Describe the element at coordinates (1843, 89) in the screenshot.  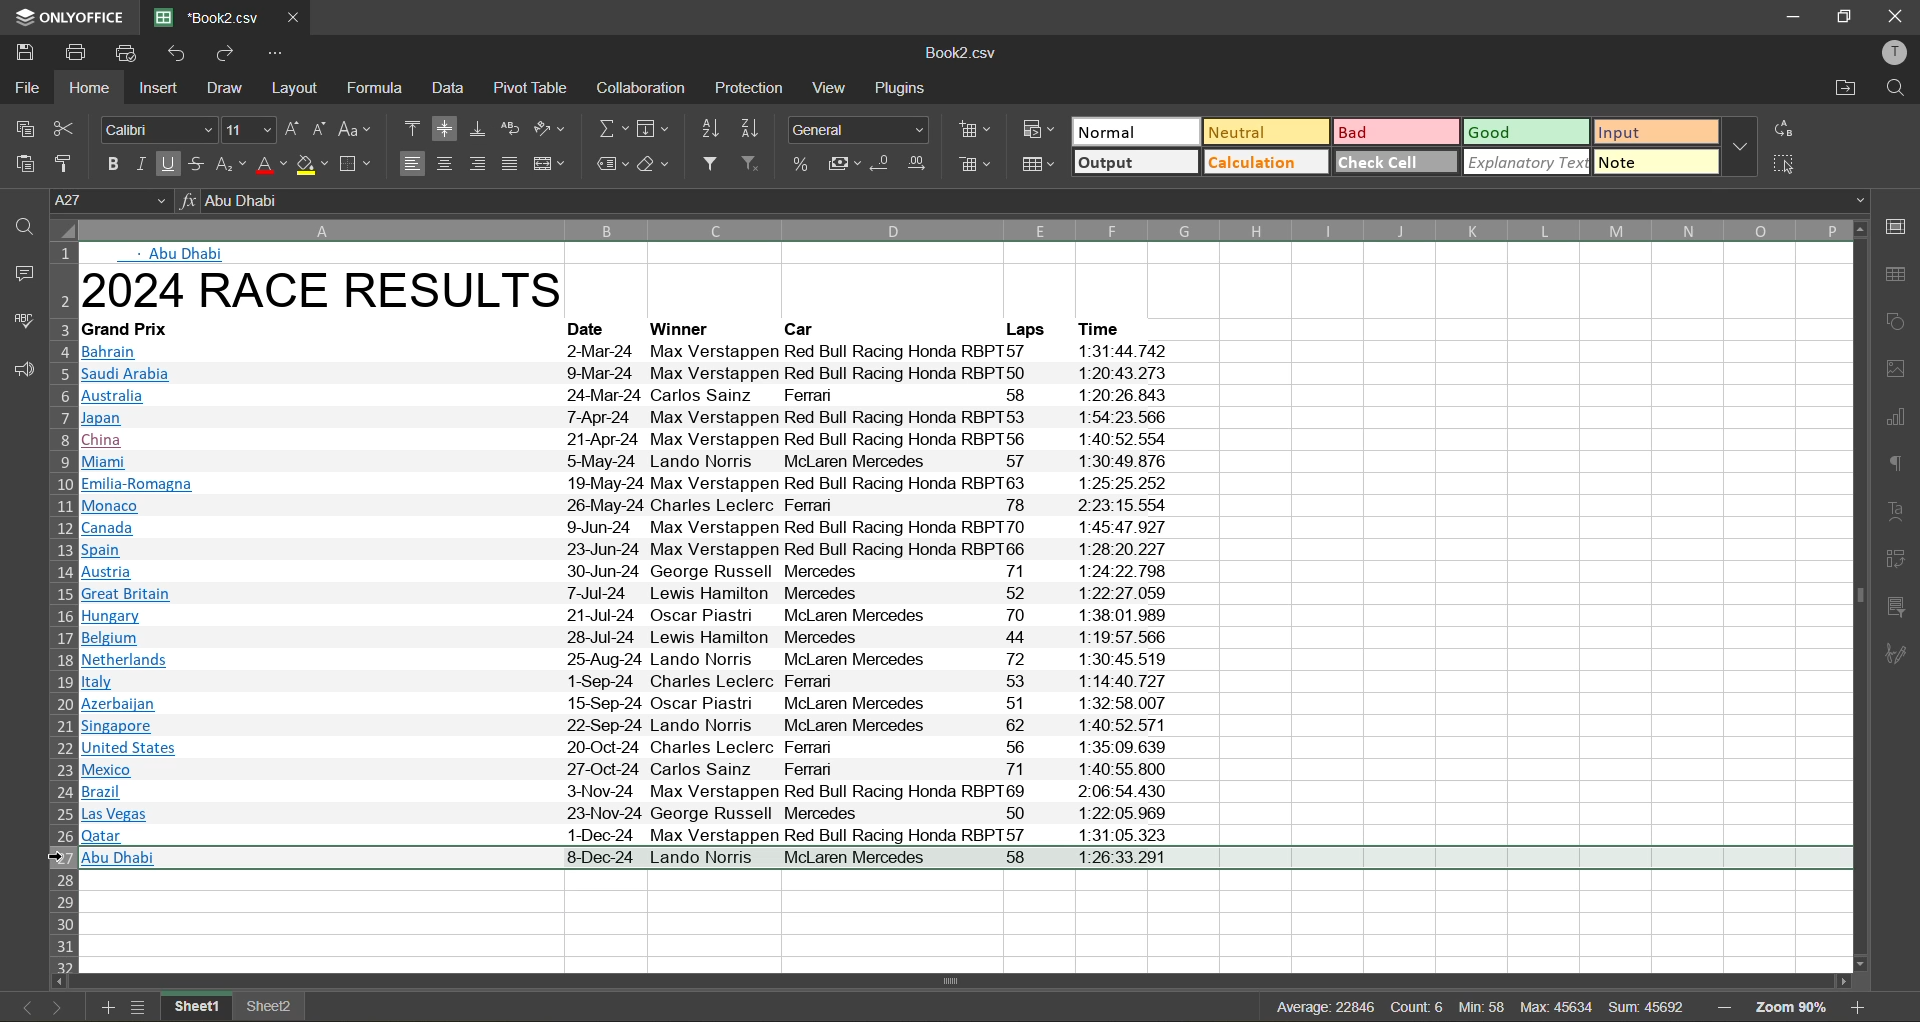
I see `open location` at that location.